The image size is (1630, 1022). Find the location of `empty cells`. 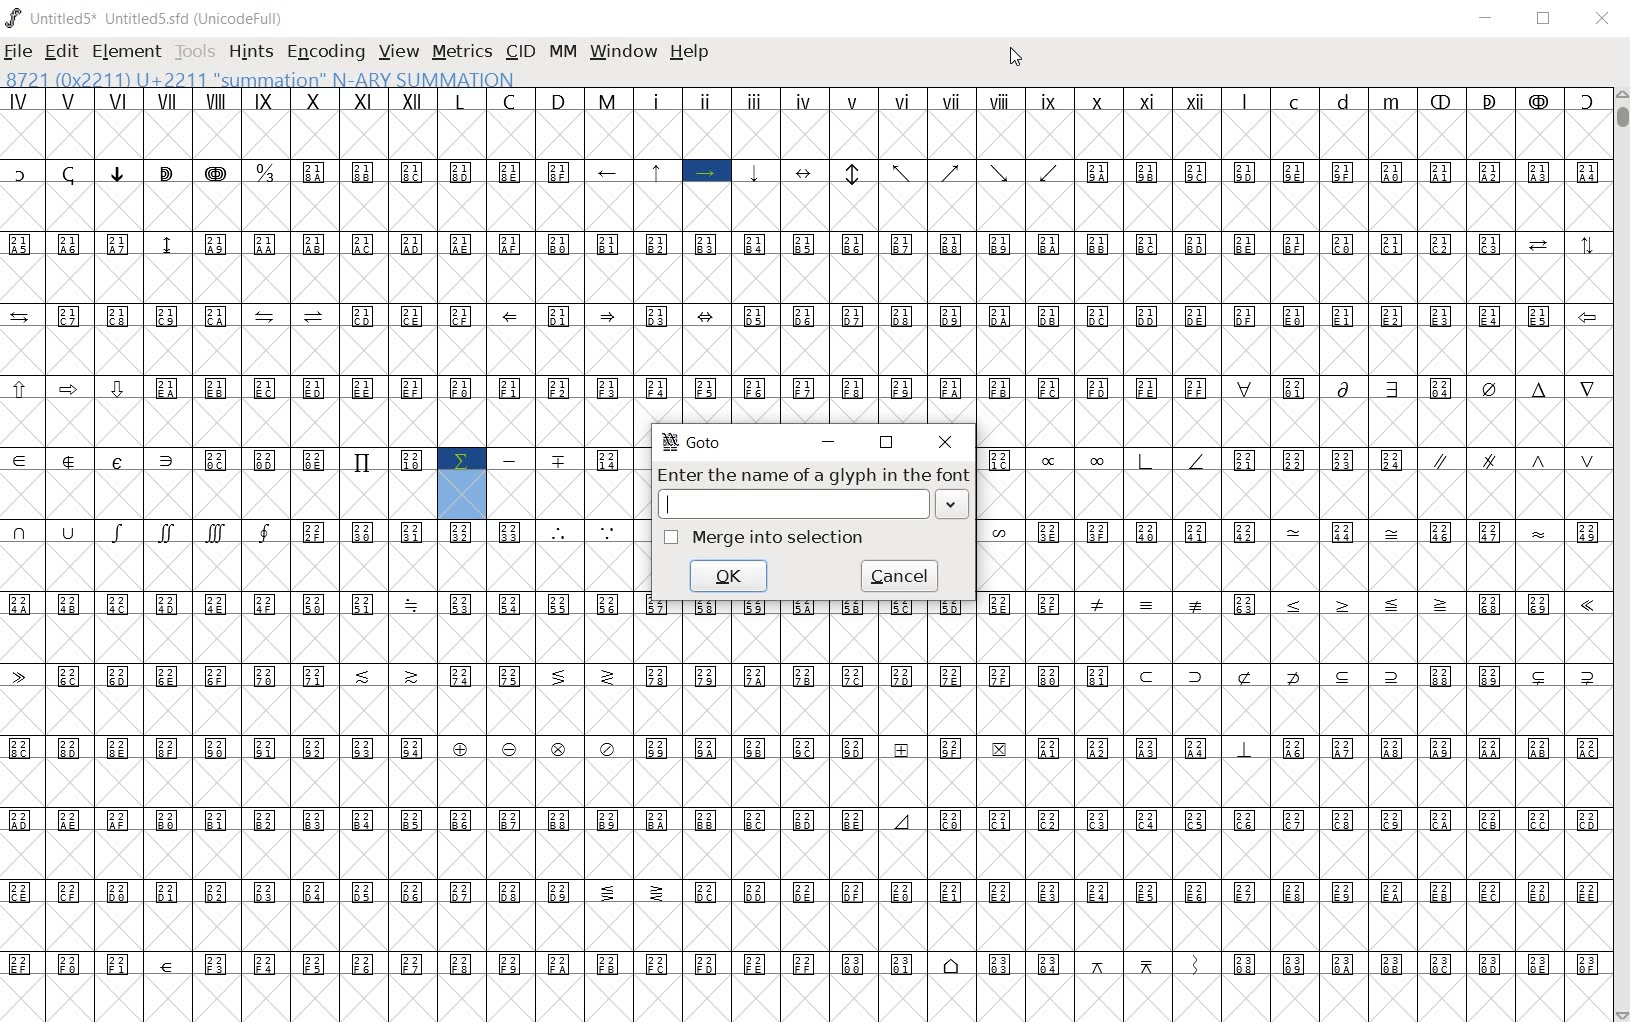

empty cells is located at coordinates (328, 568).